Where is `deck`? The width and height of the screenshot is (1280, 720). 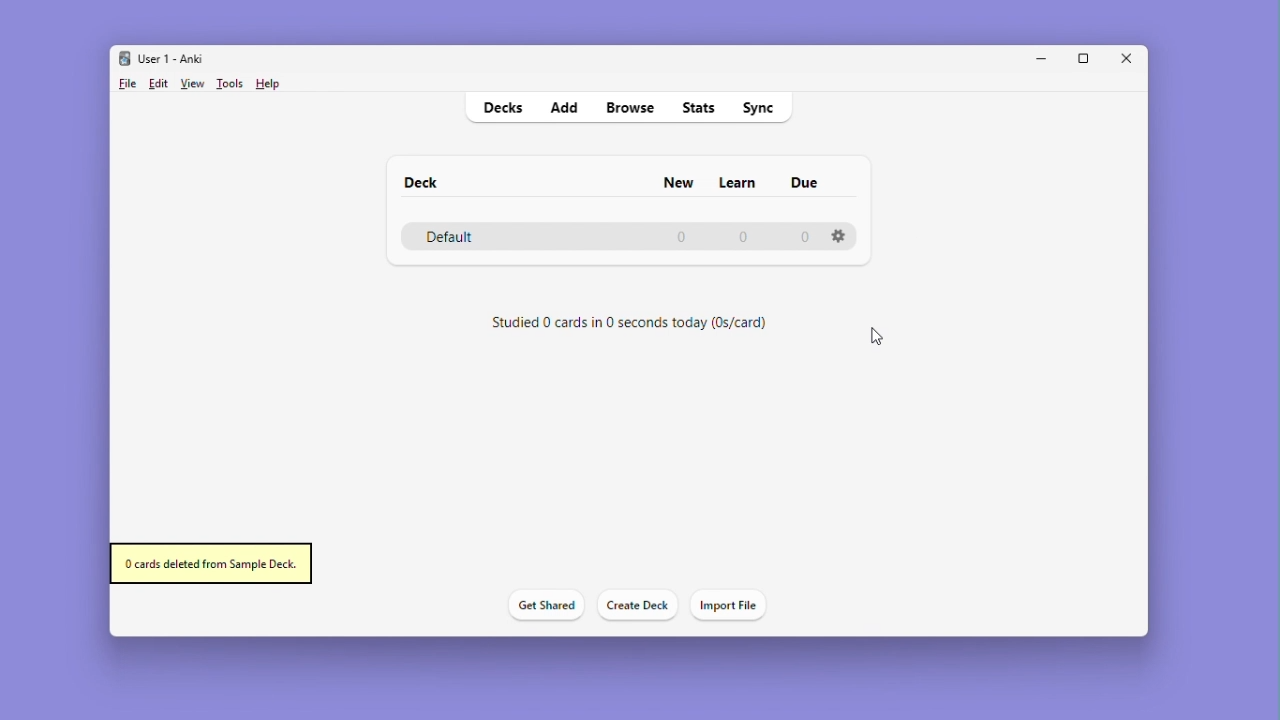
deck is located at coordinates (420, 182).